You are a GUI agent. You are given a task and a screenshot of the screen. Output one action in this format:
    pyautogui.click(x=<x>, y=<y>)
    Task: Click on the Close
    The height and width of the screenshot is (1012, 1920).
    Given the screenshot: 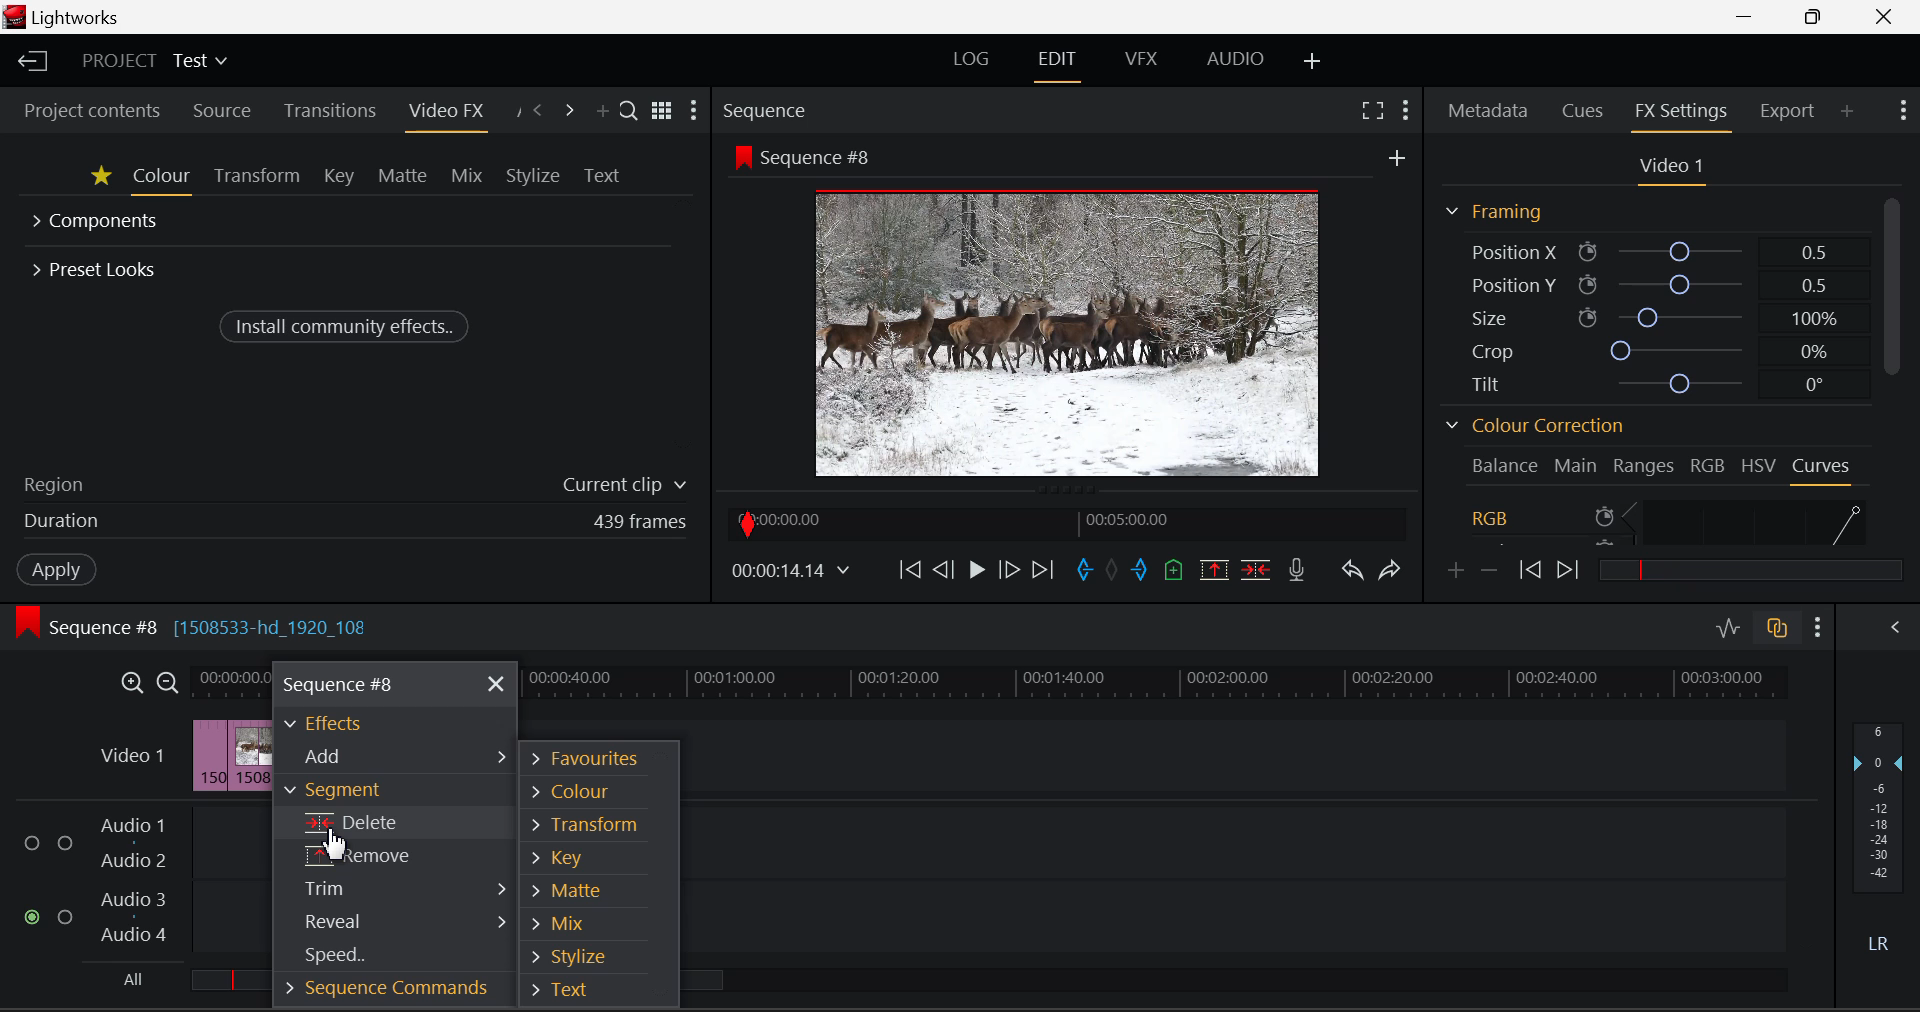 What is the action you would take?
    pyautogui.click(x=493, y=685)
    